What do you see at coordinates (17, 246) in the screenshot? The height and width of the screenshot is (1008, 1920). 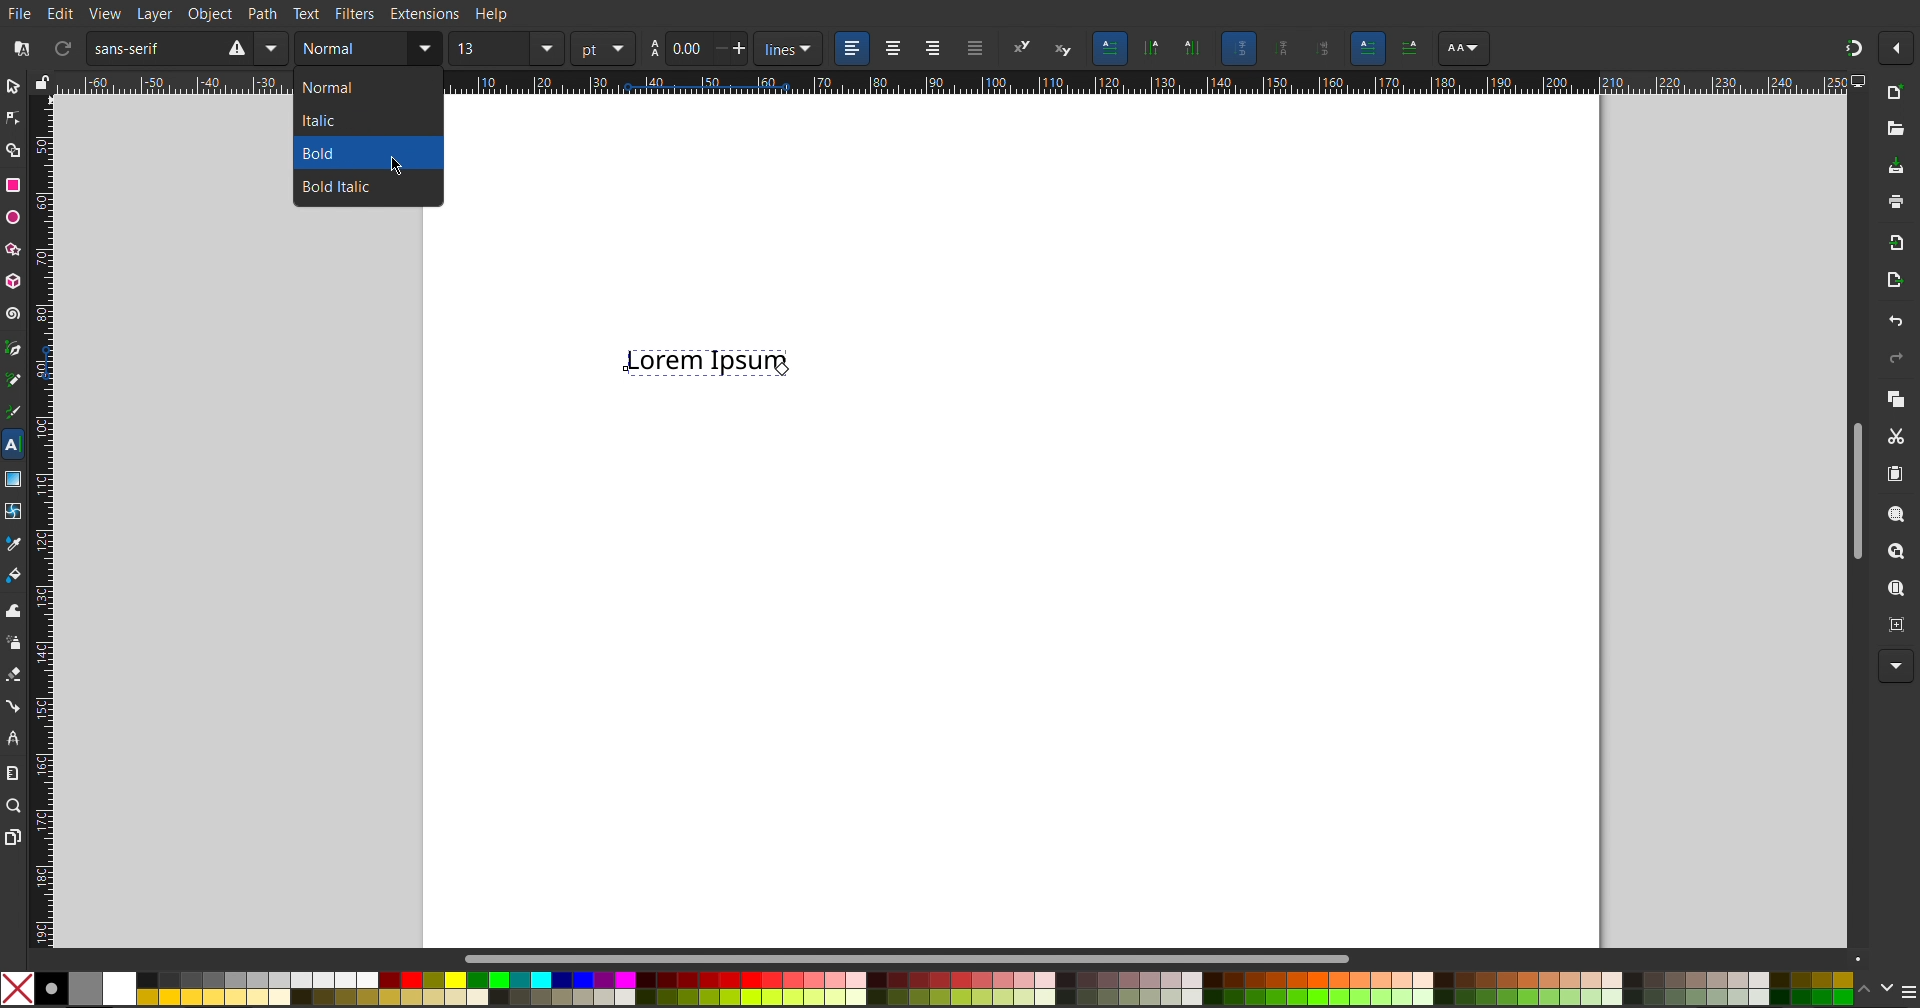 I see `Star Polygon` at bounding box center [17, 246].